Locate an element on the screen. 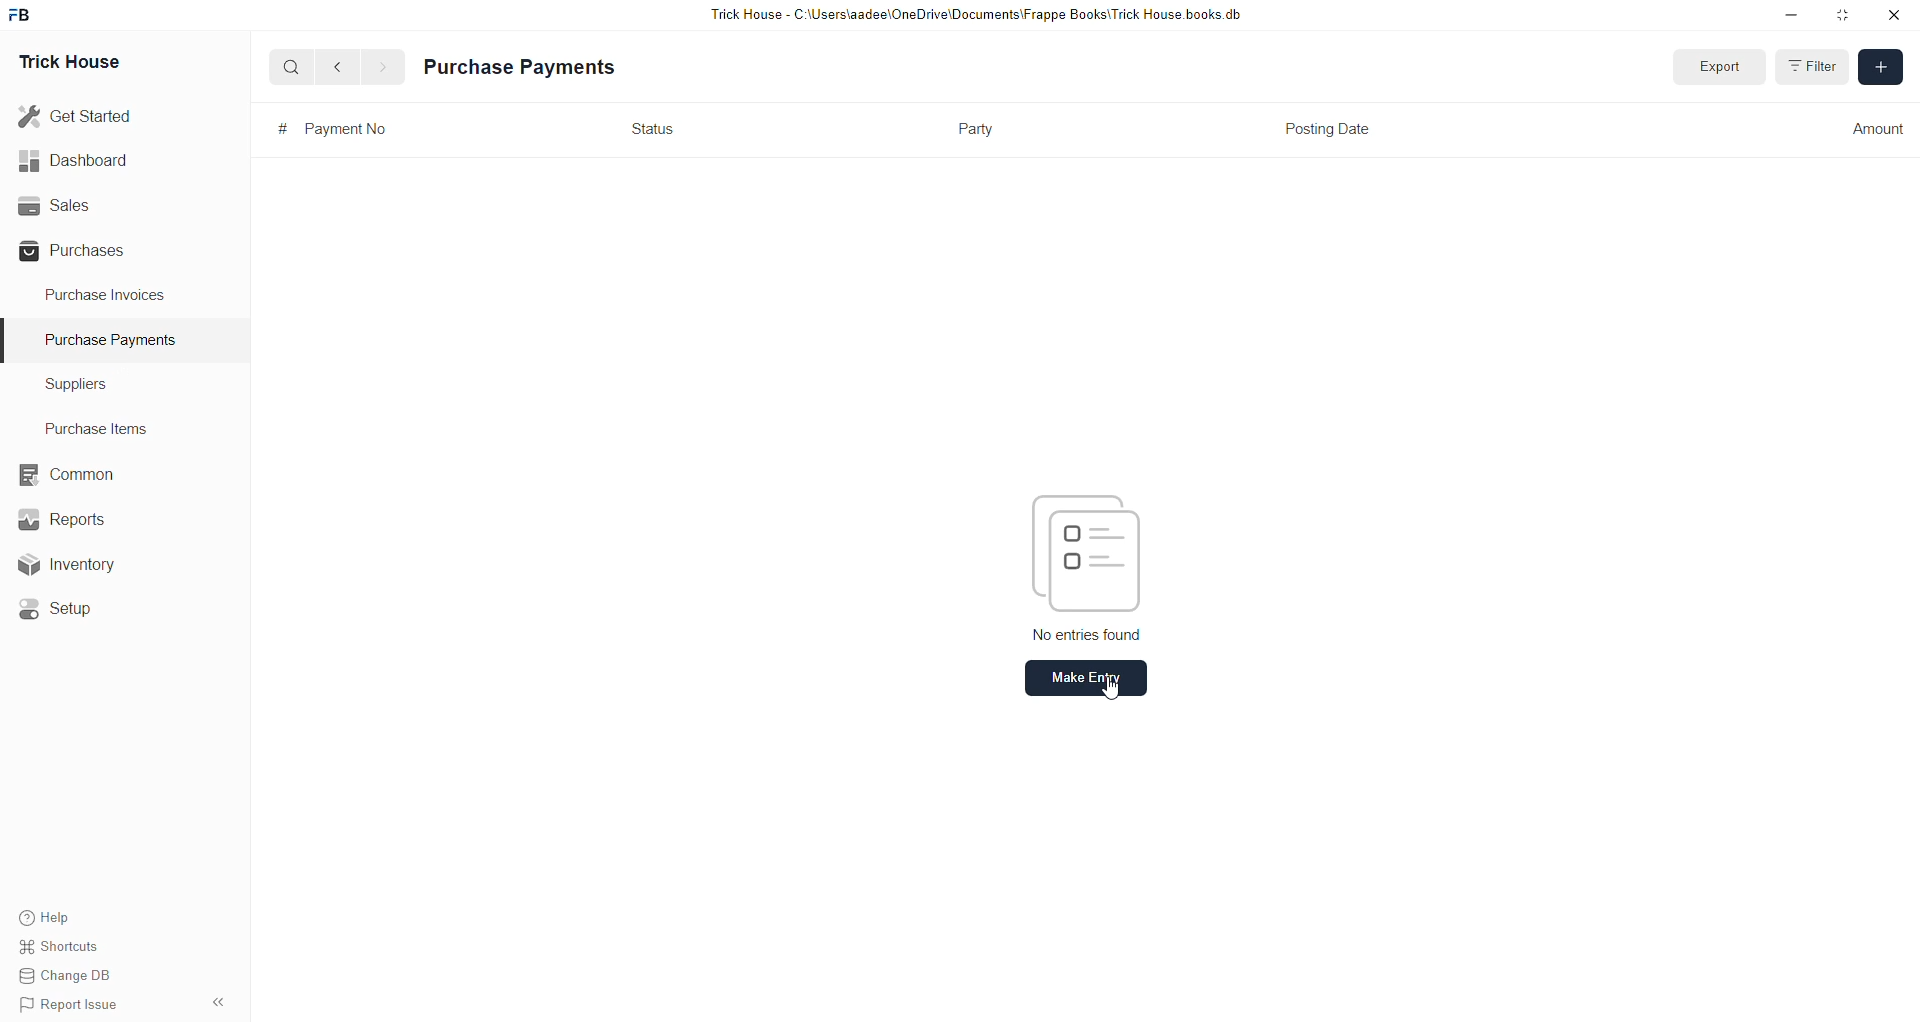  Change DB is located at coordinates (65, 974).